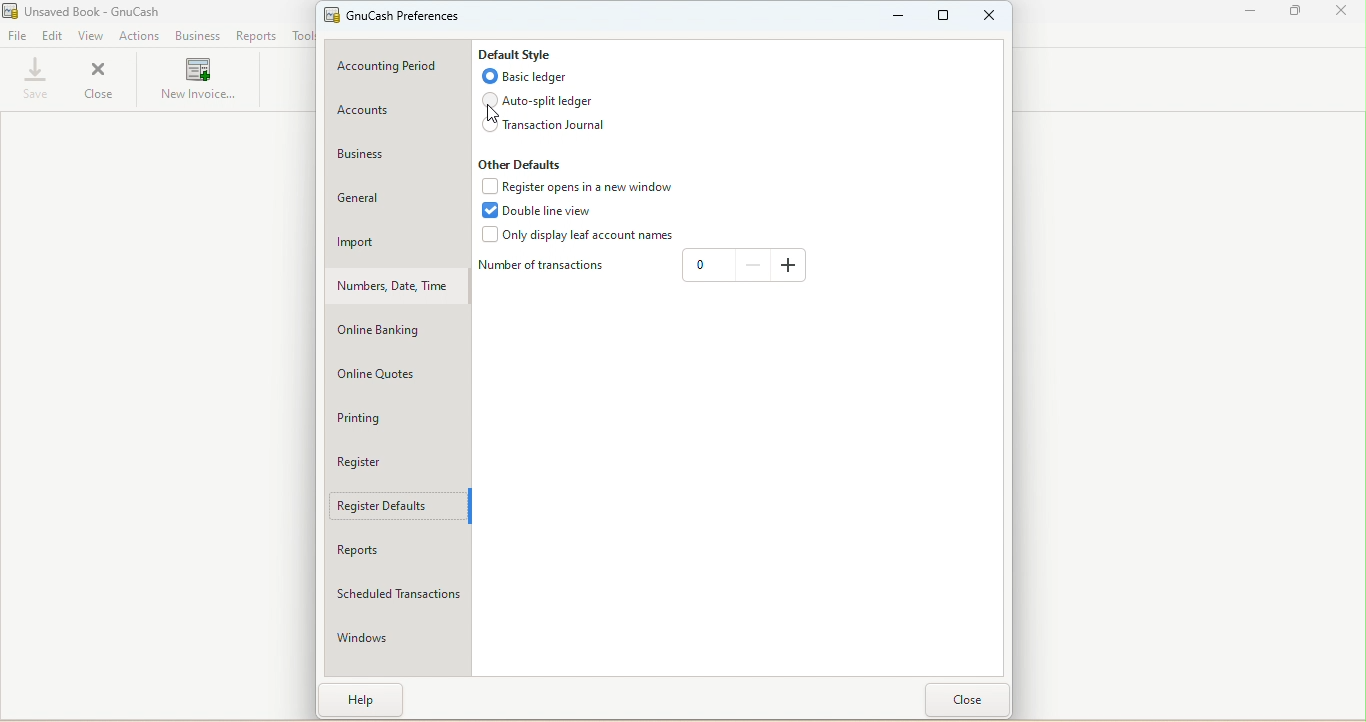 The width and height of the screenshot is (1366, 722). I want to click on Close, so click(1342, 14).